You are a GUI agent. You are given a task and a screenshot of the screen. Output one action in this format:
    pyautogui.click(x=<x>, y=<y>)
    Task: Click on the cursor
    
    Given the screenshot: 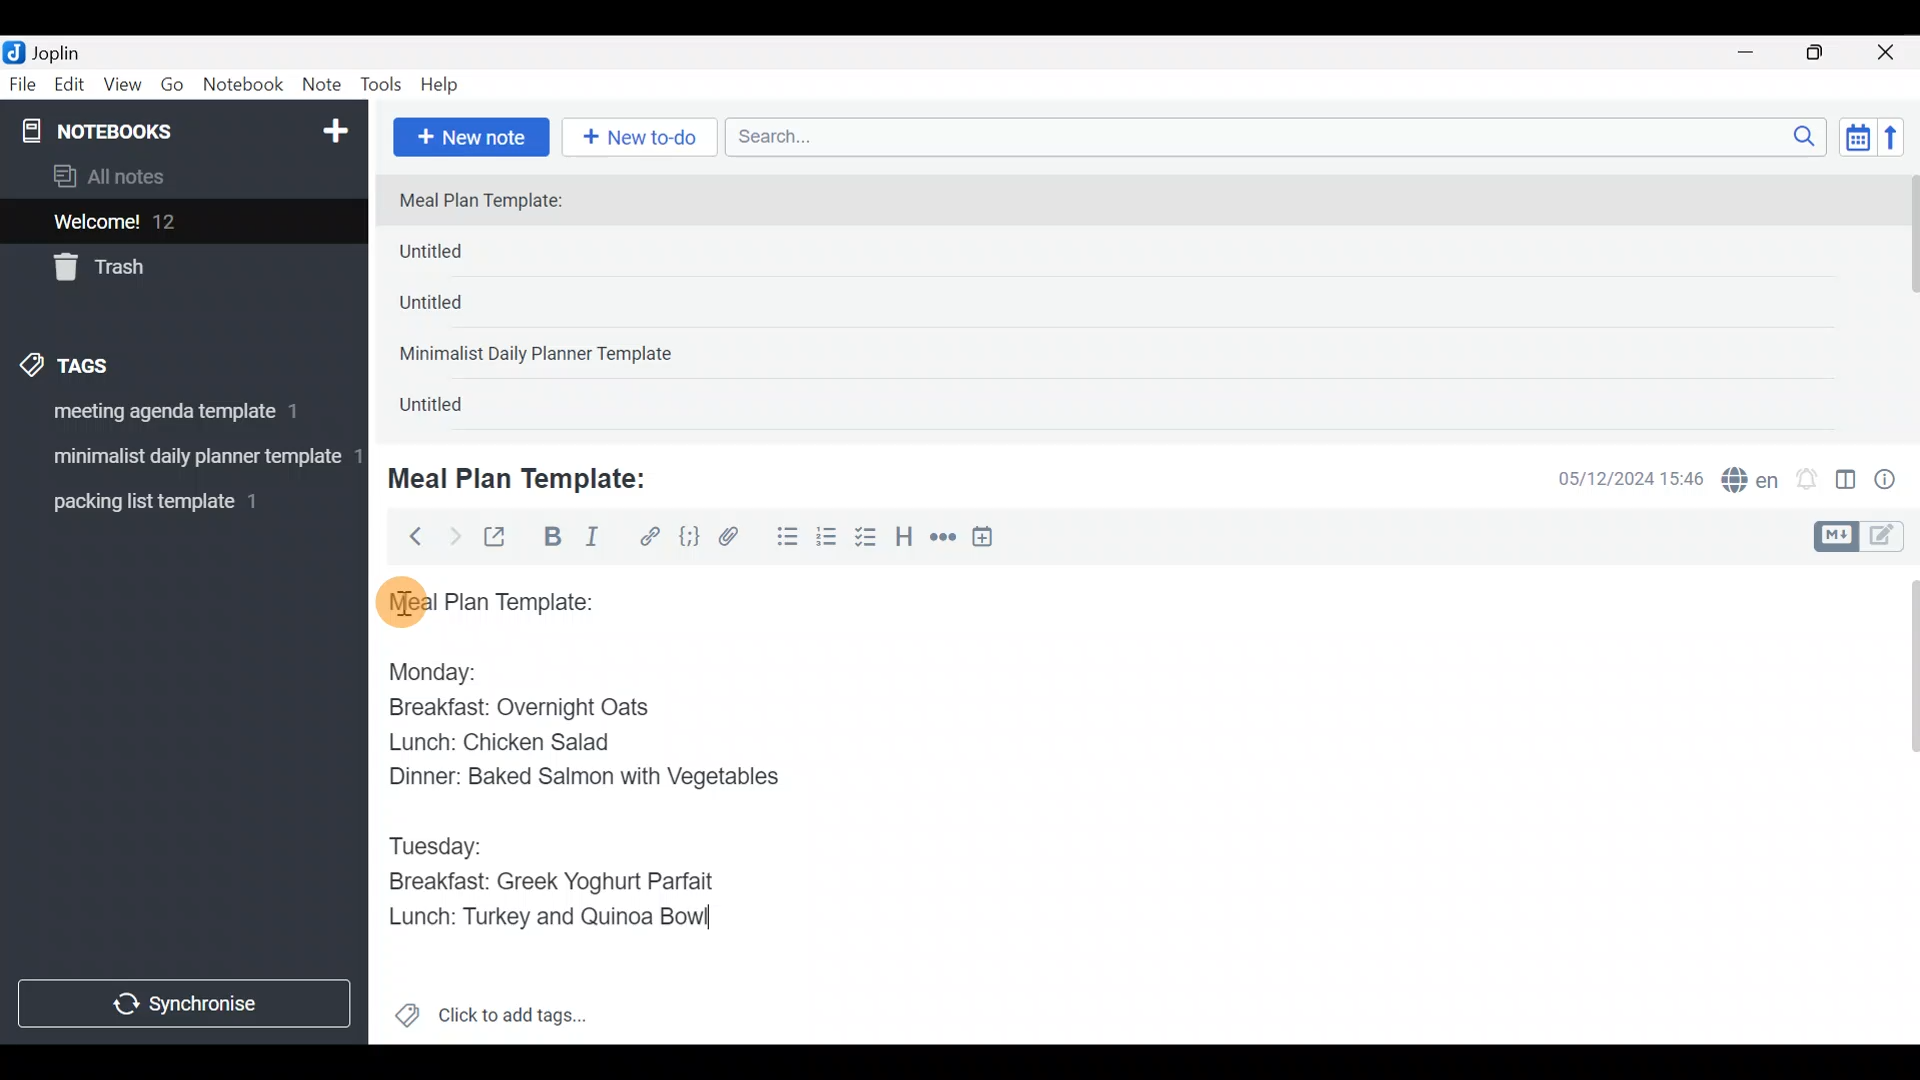 What is the action you would take?
    pyautogui.click(x=400, y=601)
    